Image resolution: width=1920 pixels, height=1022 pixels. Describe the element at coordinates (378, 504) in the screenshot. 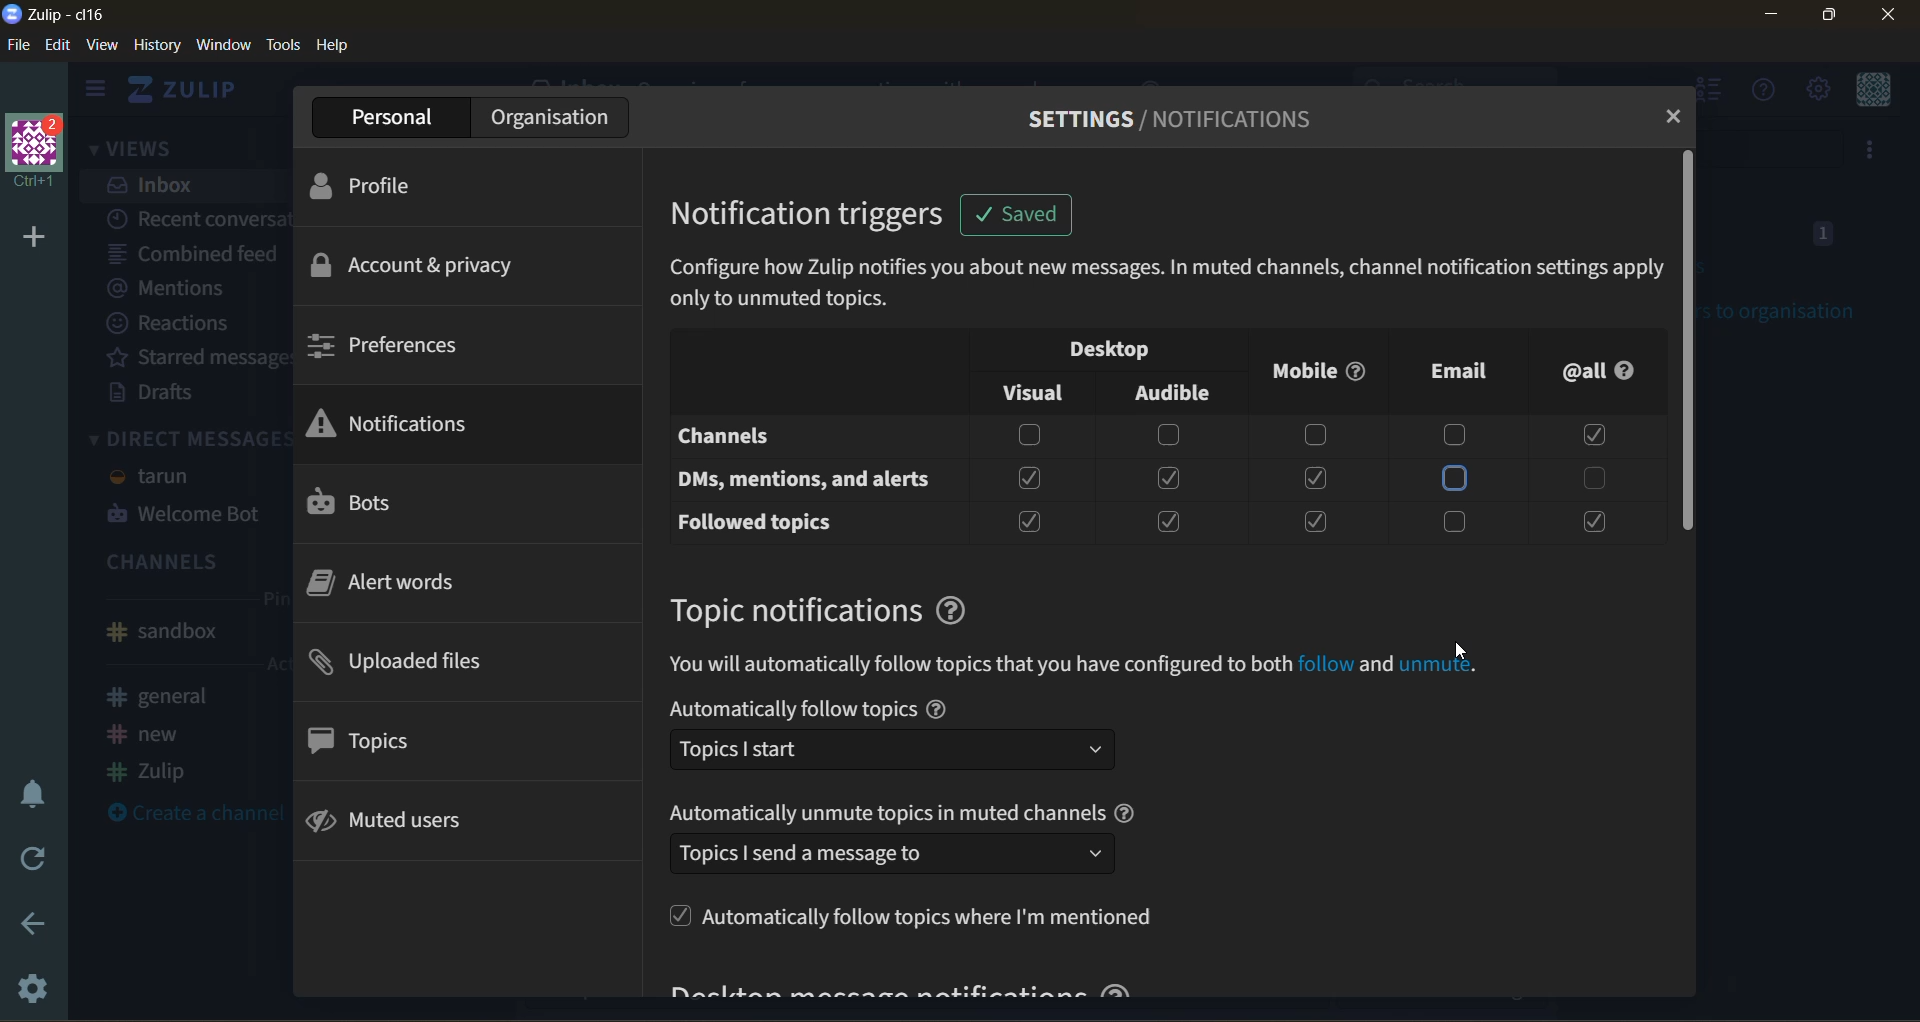

I see `bots` at that location.